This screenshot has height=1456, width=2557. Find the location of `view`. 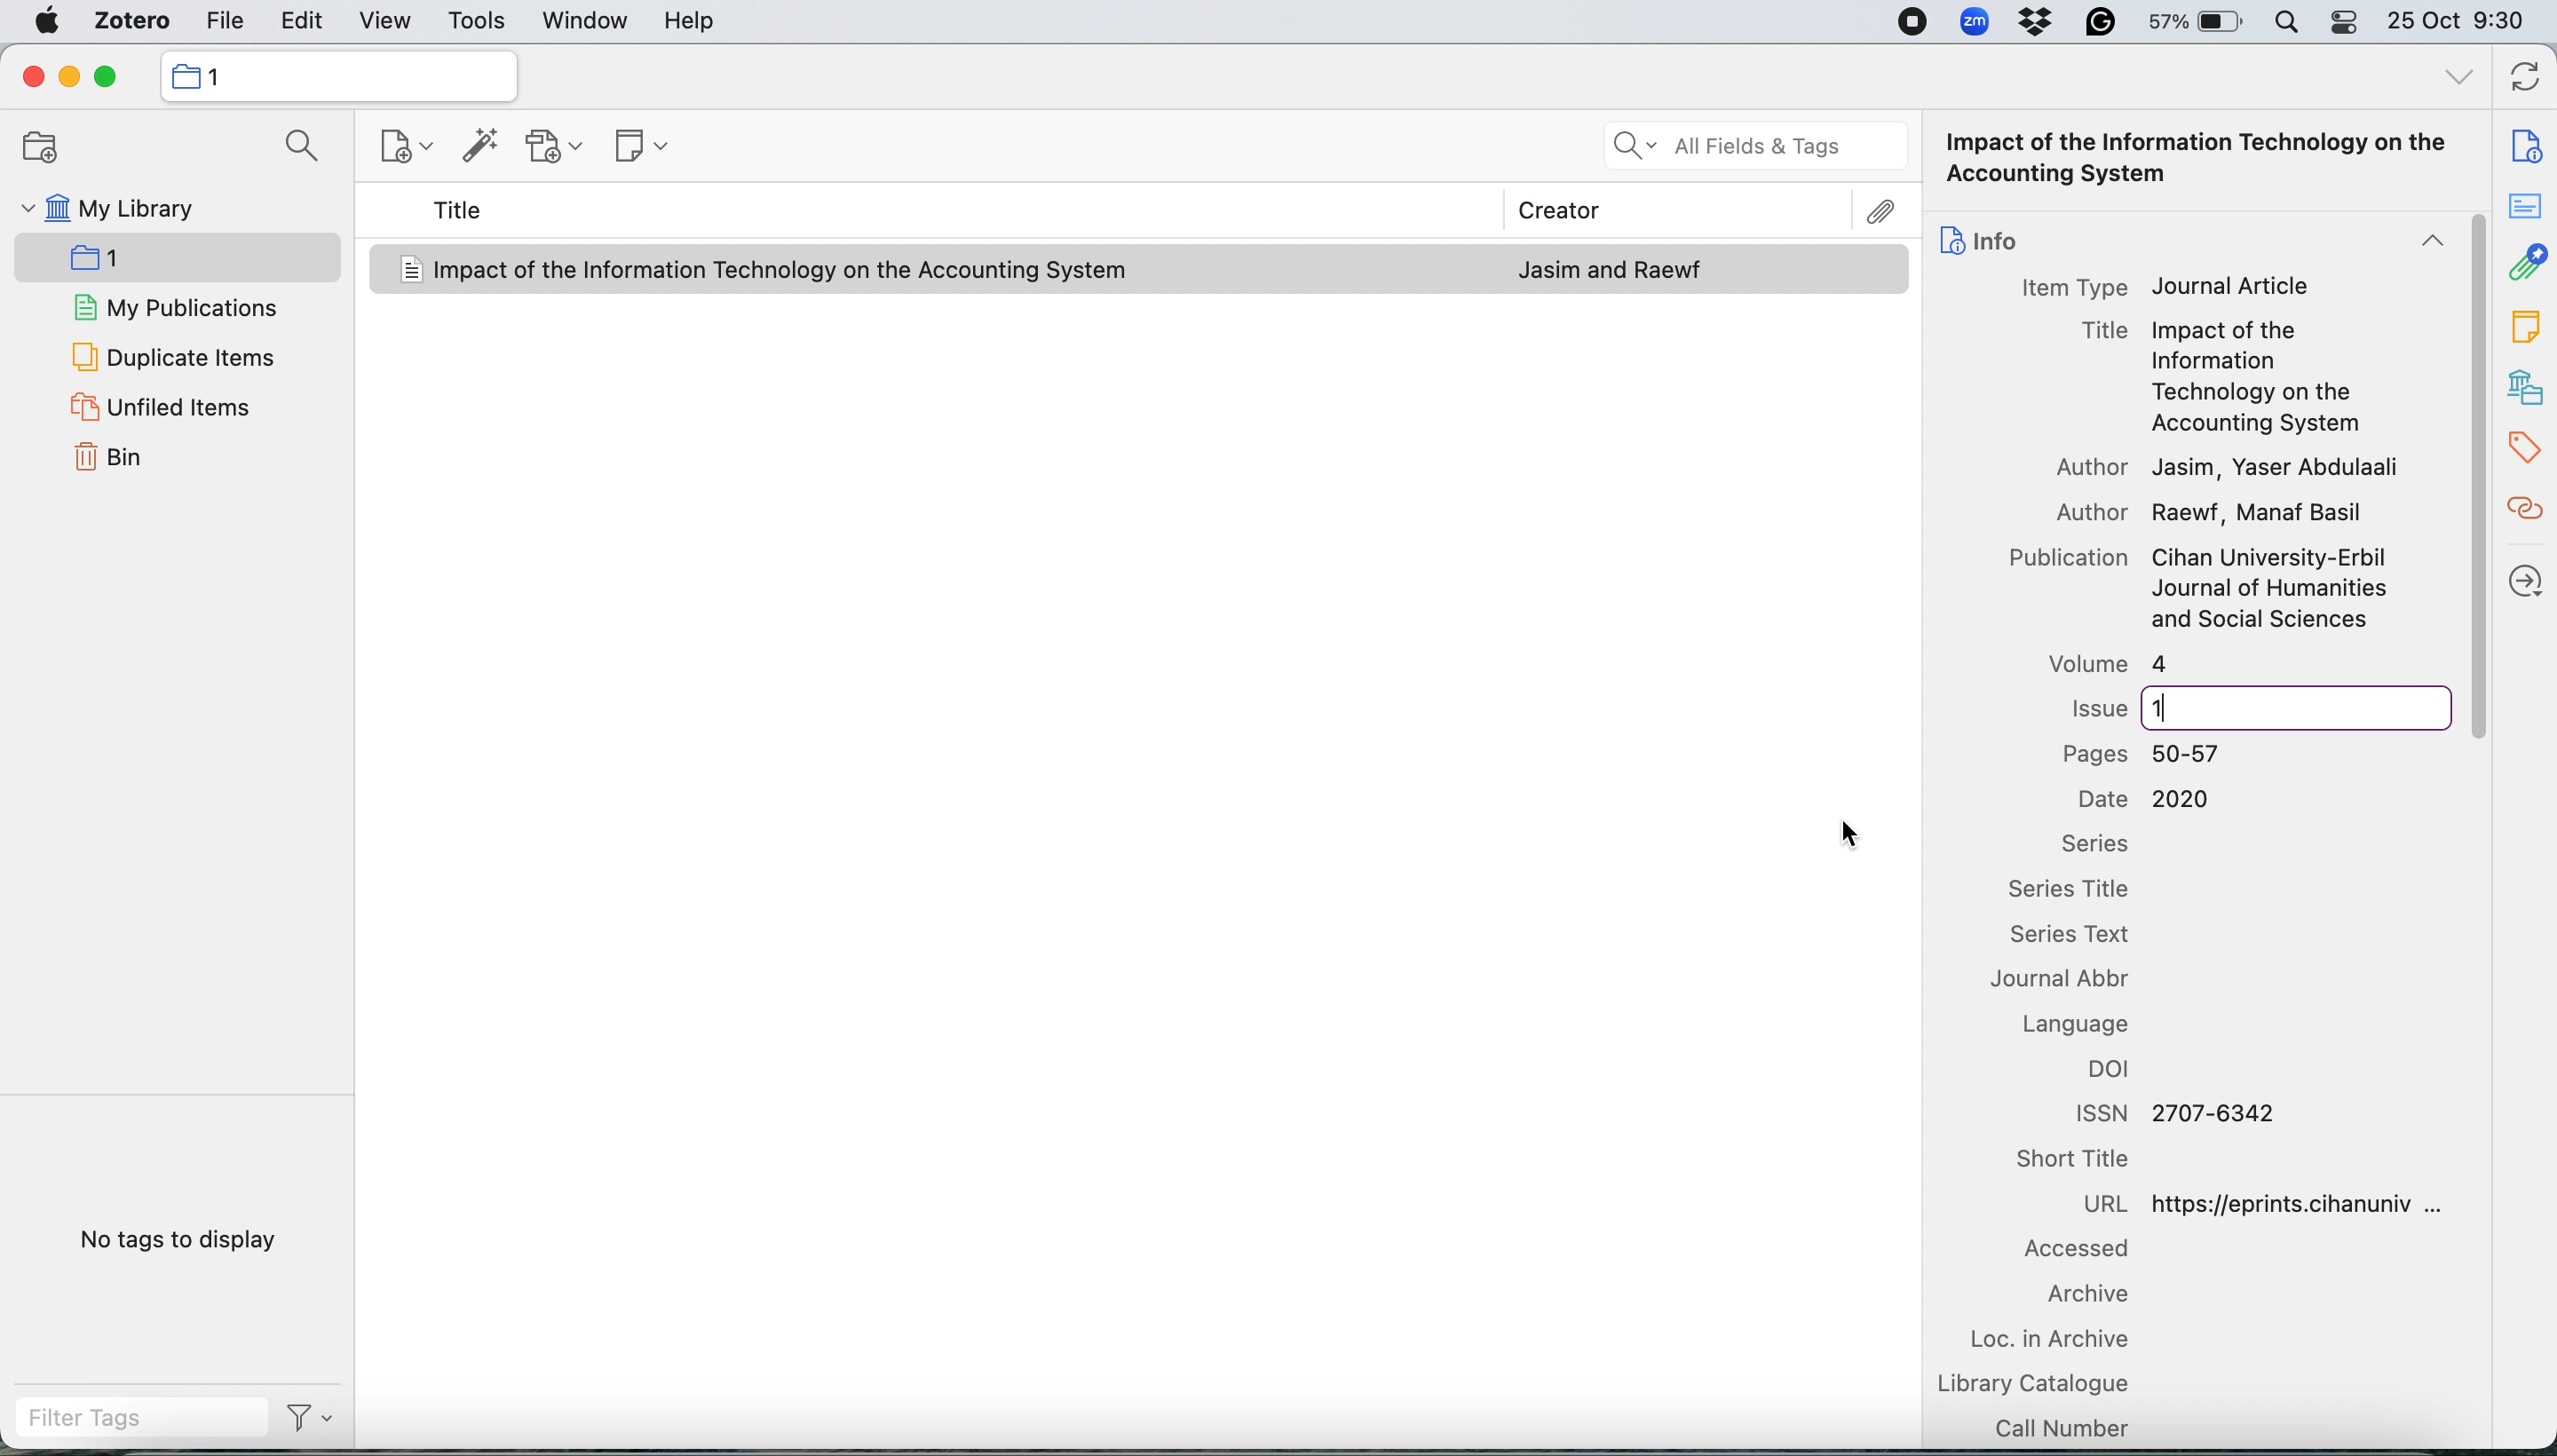

view is located at coordinates (386, 18).